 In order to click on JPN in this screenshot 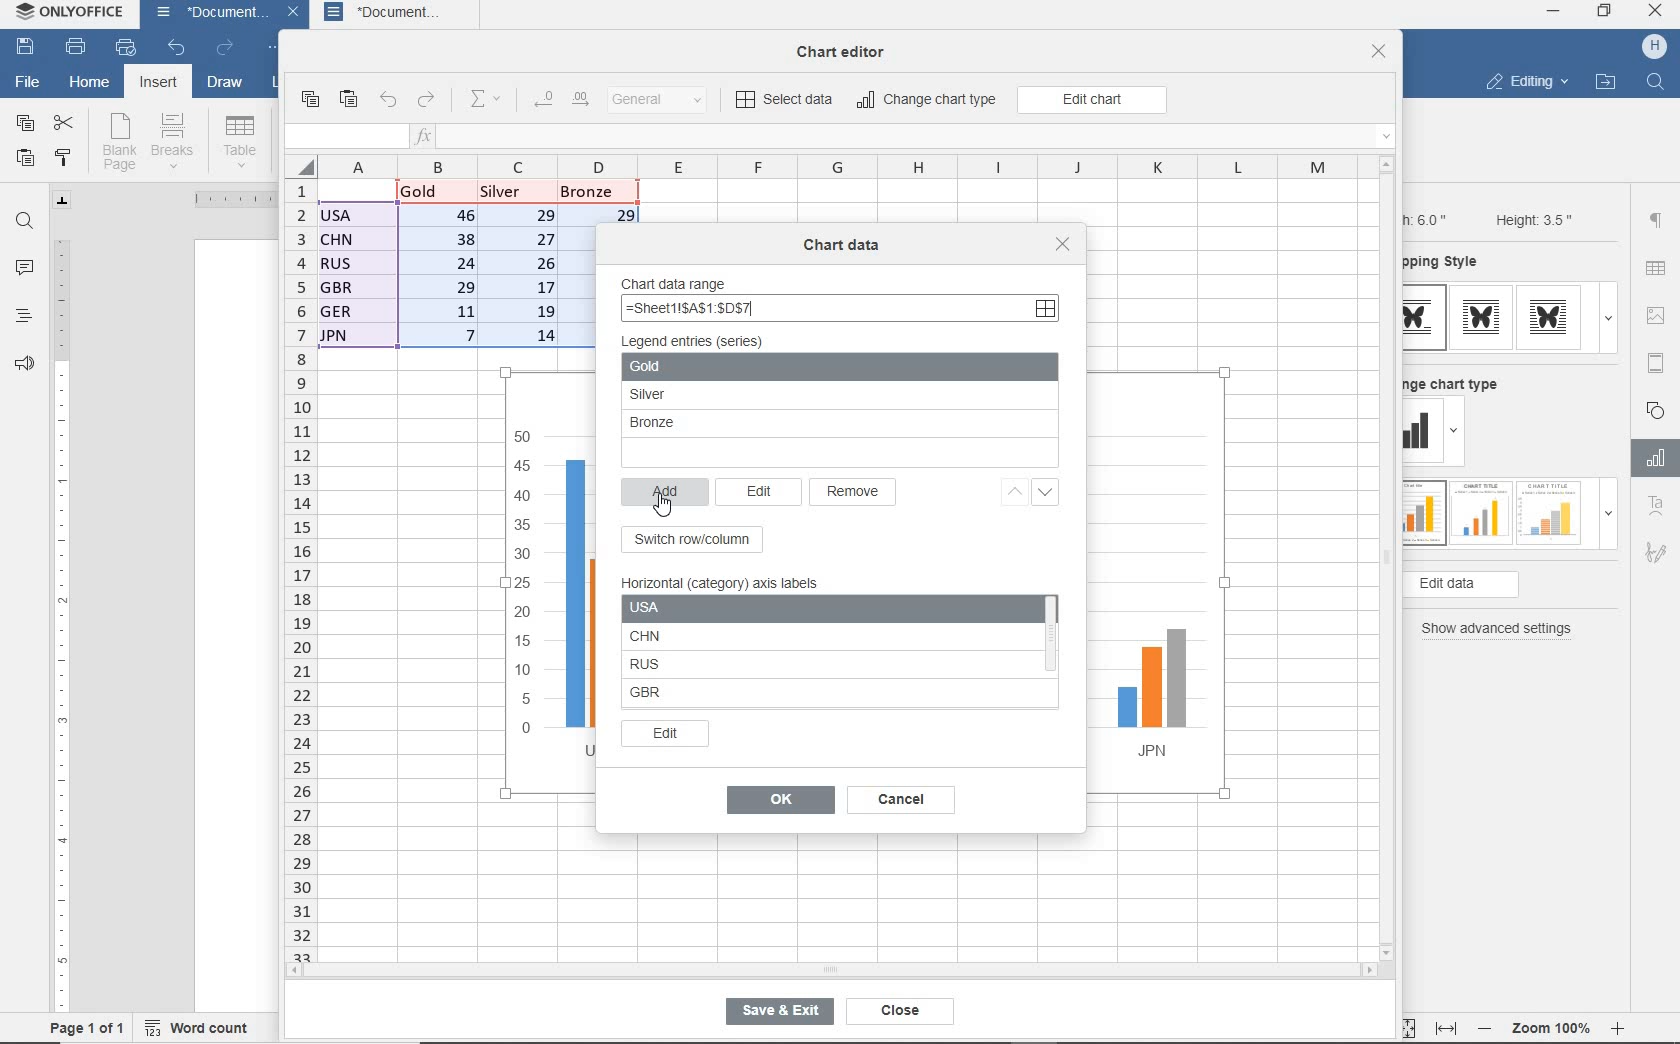, I will do `click(1152, 698)`.